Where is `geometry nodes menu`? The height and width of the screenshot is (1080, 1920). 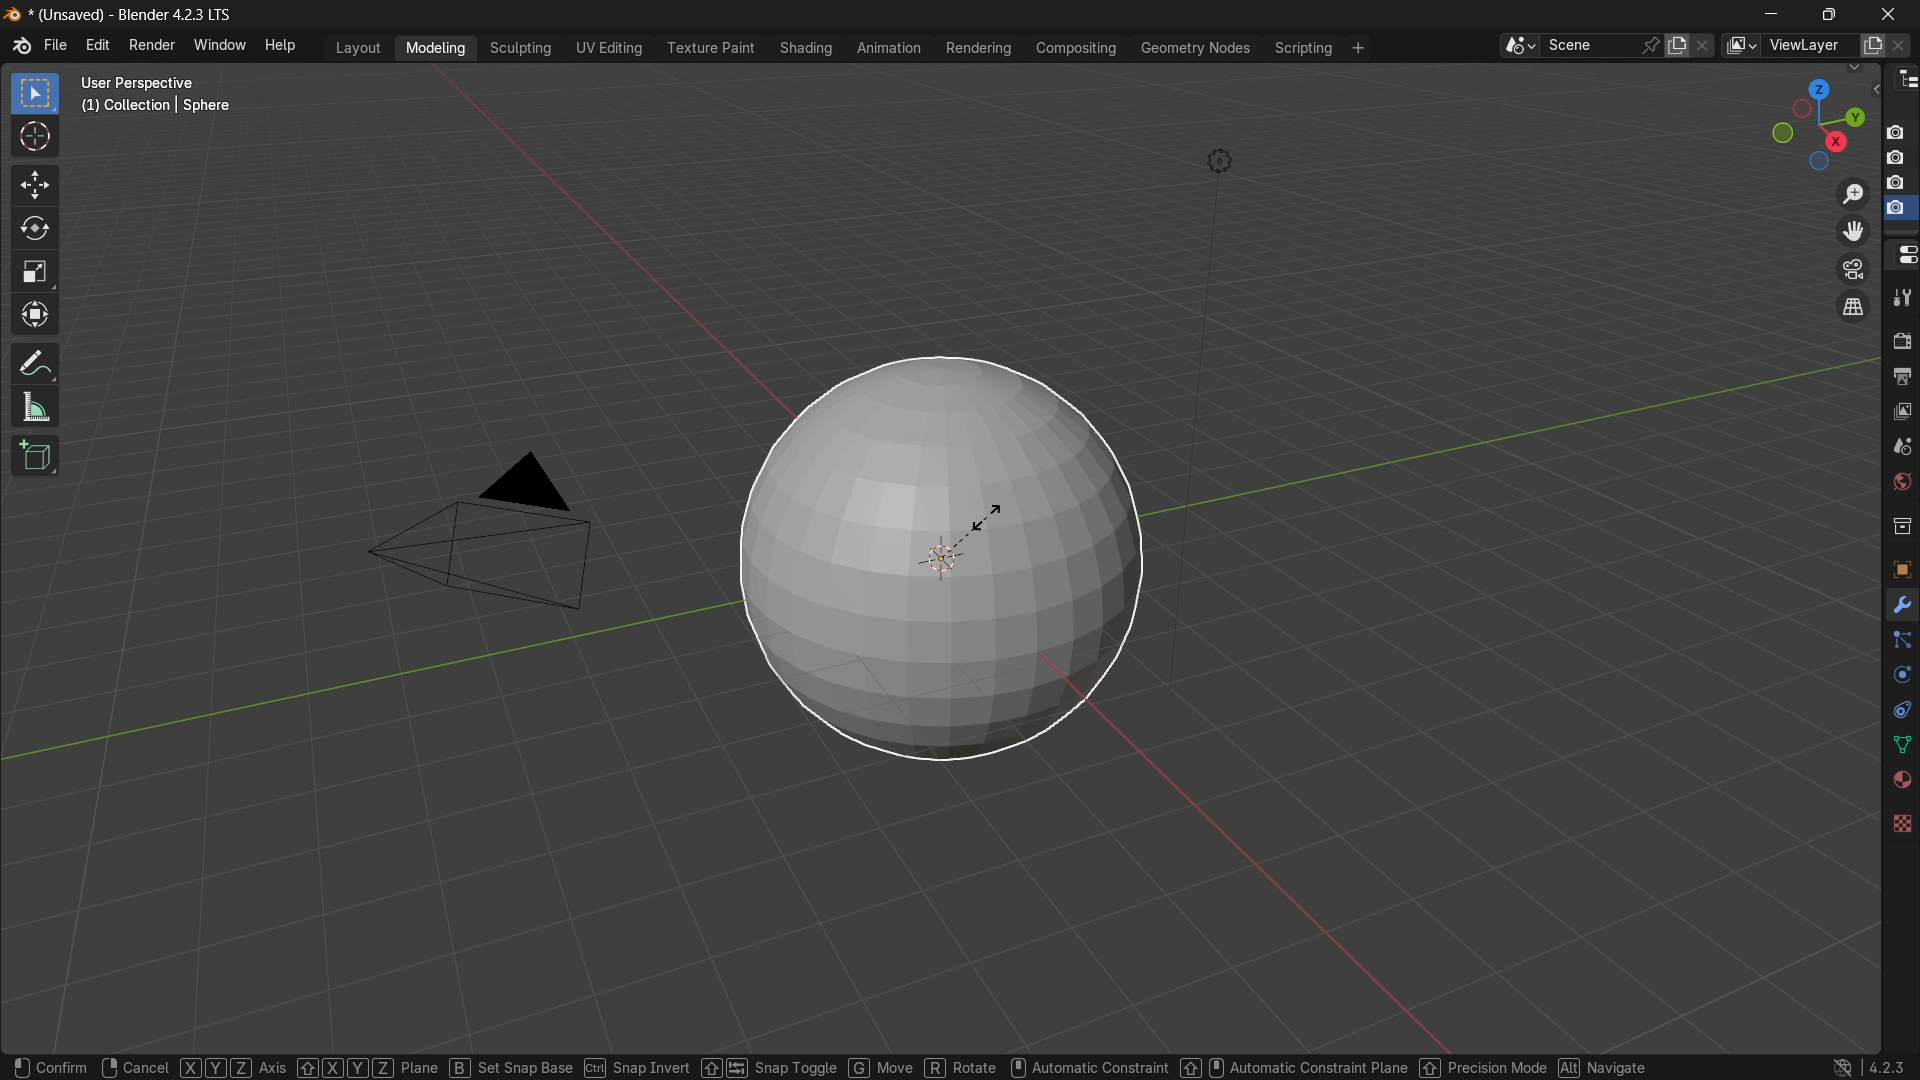 geometry nodes menu is located at coordinates (1197, 50).